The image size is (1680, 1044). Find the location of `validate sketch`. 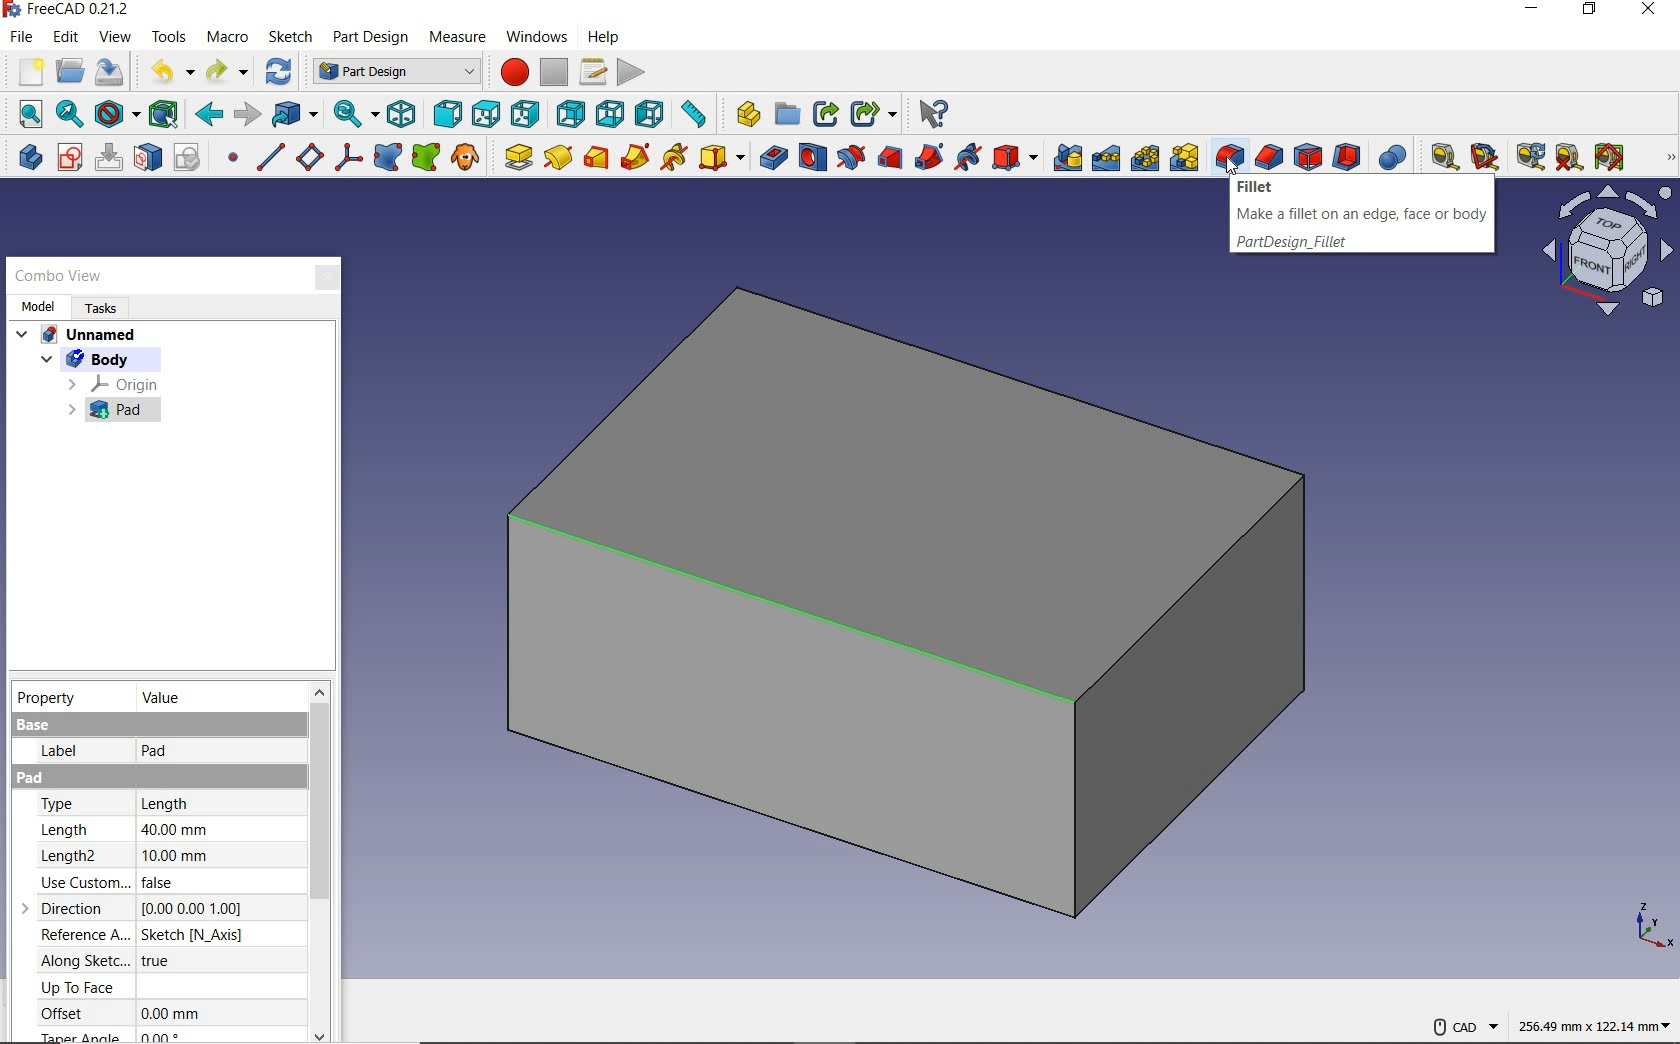

validate sketch is located at coordinates (187, 157).